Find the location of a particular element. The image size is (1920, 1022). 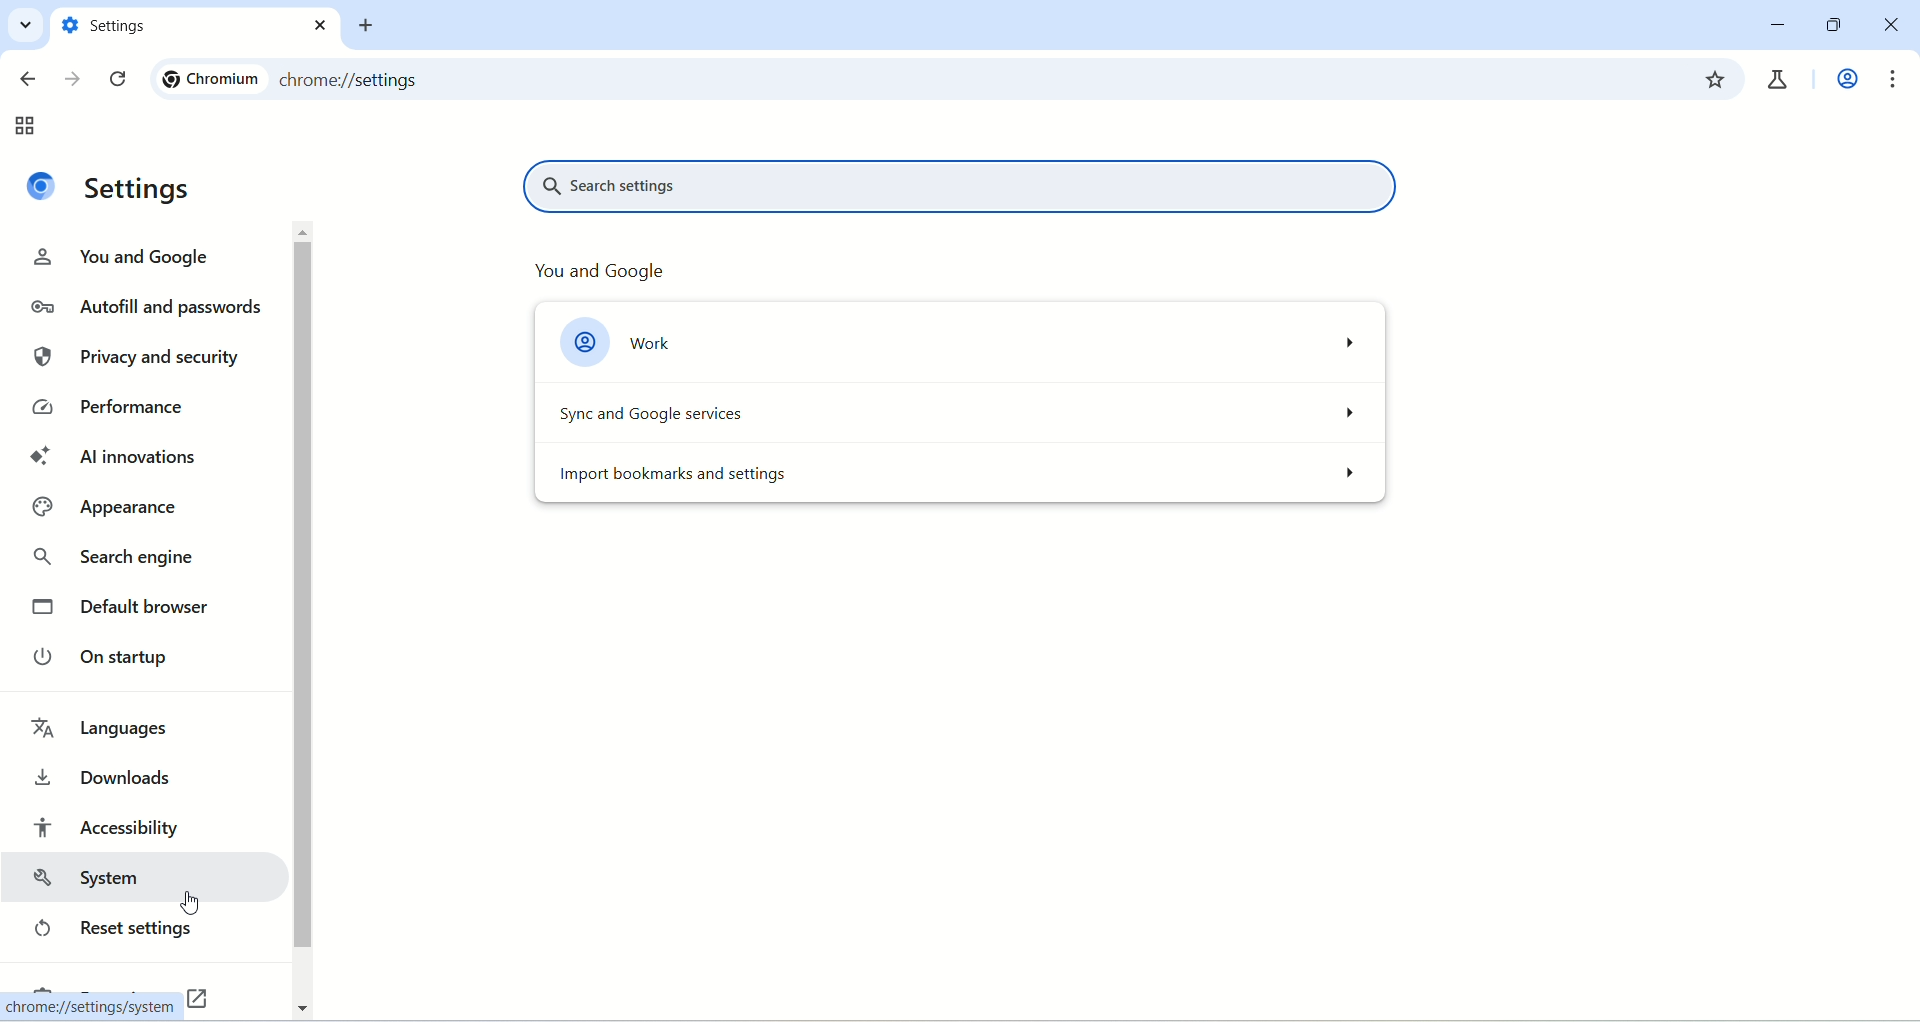

chrome labs is located at coordinates (1781, 76).